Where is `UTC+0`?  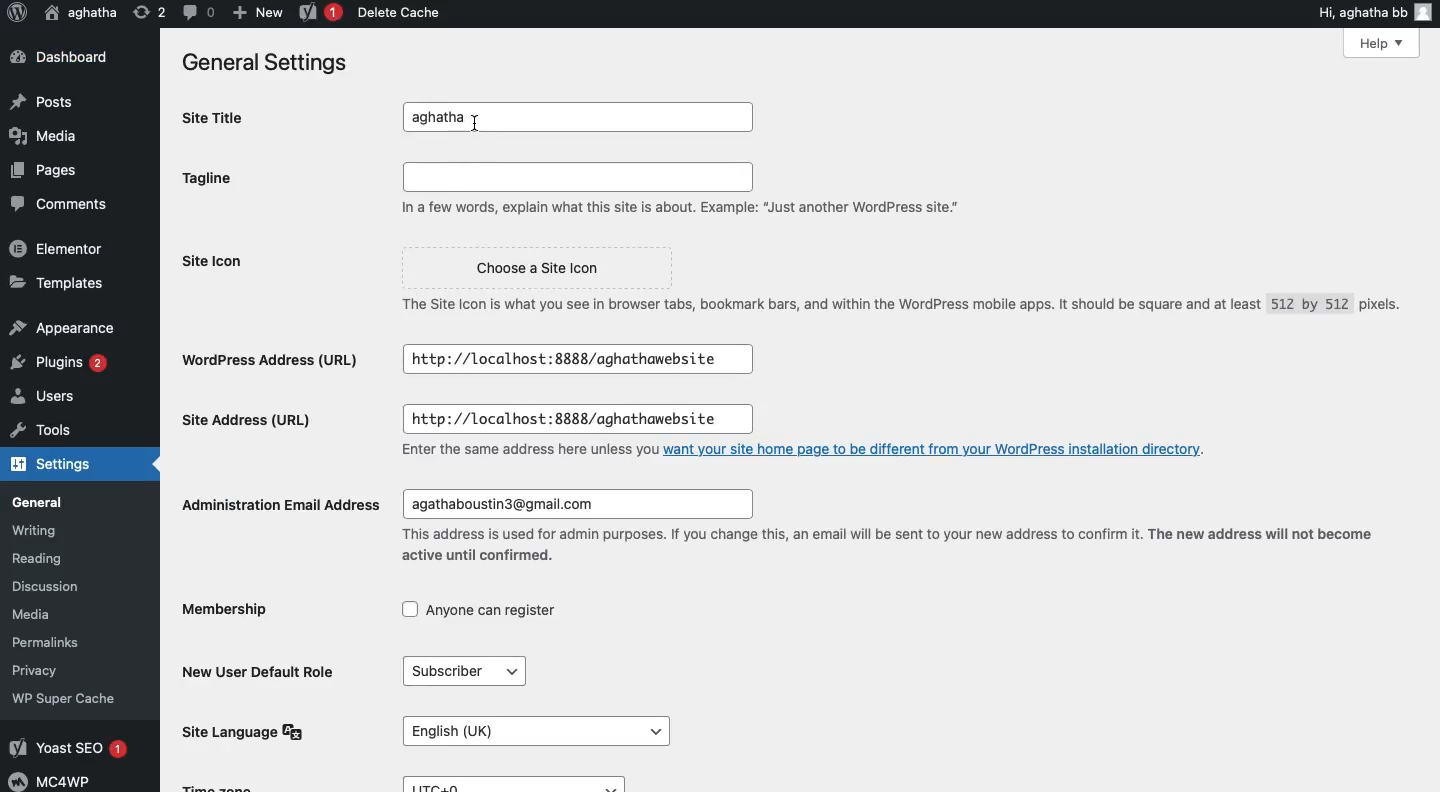
UTC+0 is located at coordinates (520, 783).